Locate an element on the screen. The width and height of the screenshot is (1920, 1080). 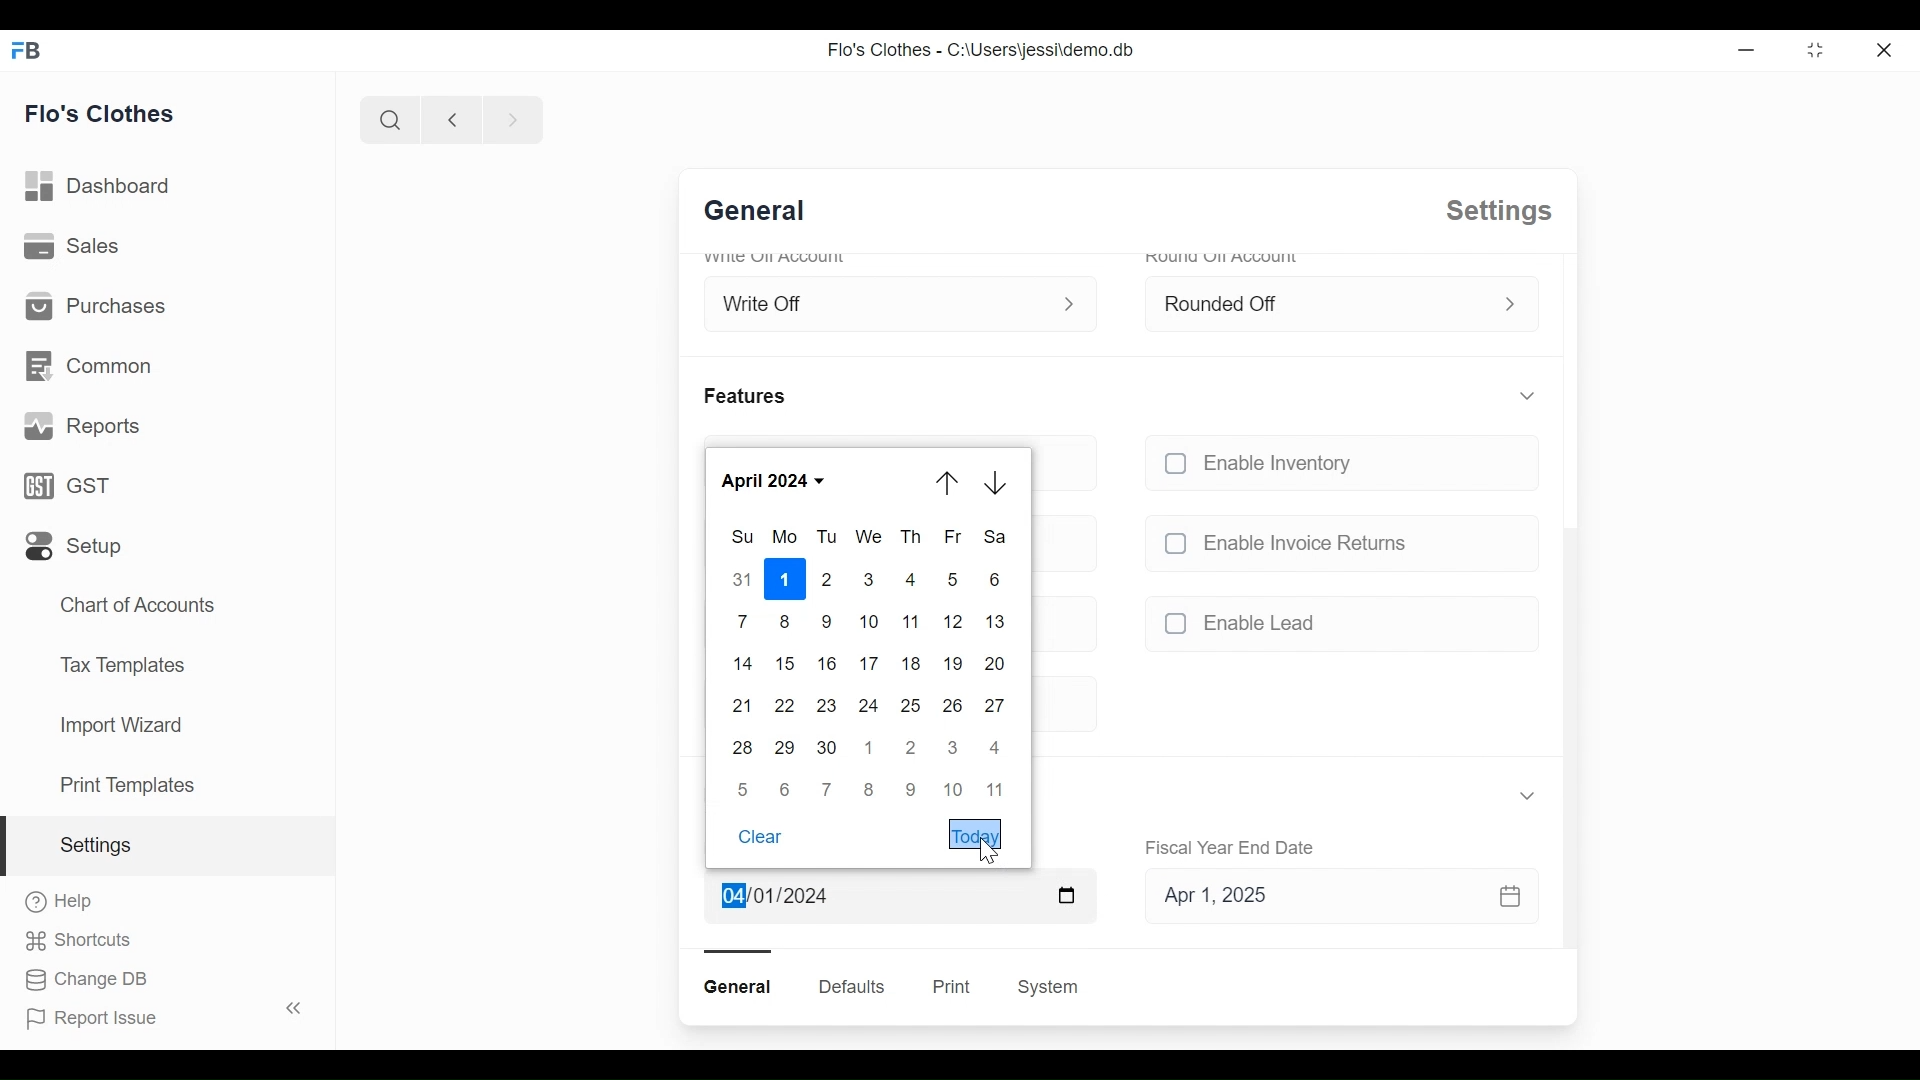
Apr 1, 2025 is located at coordinates (1328, 899).